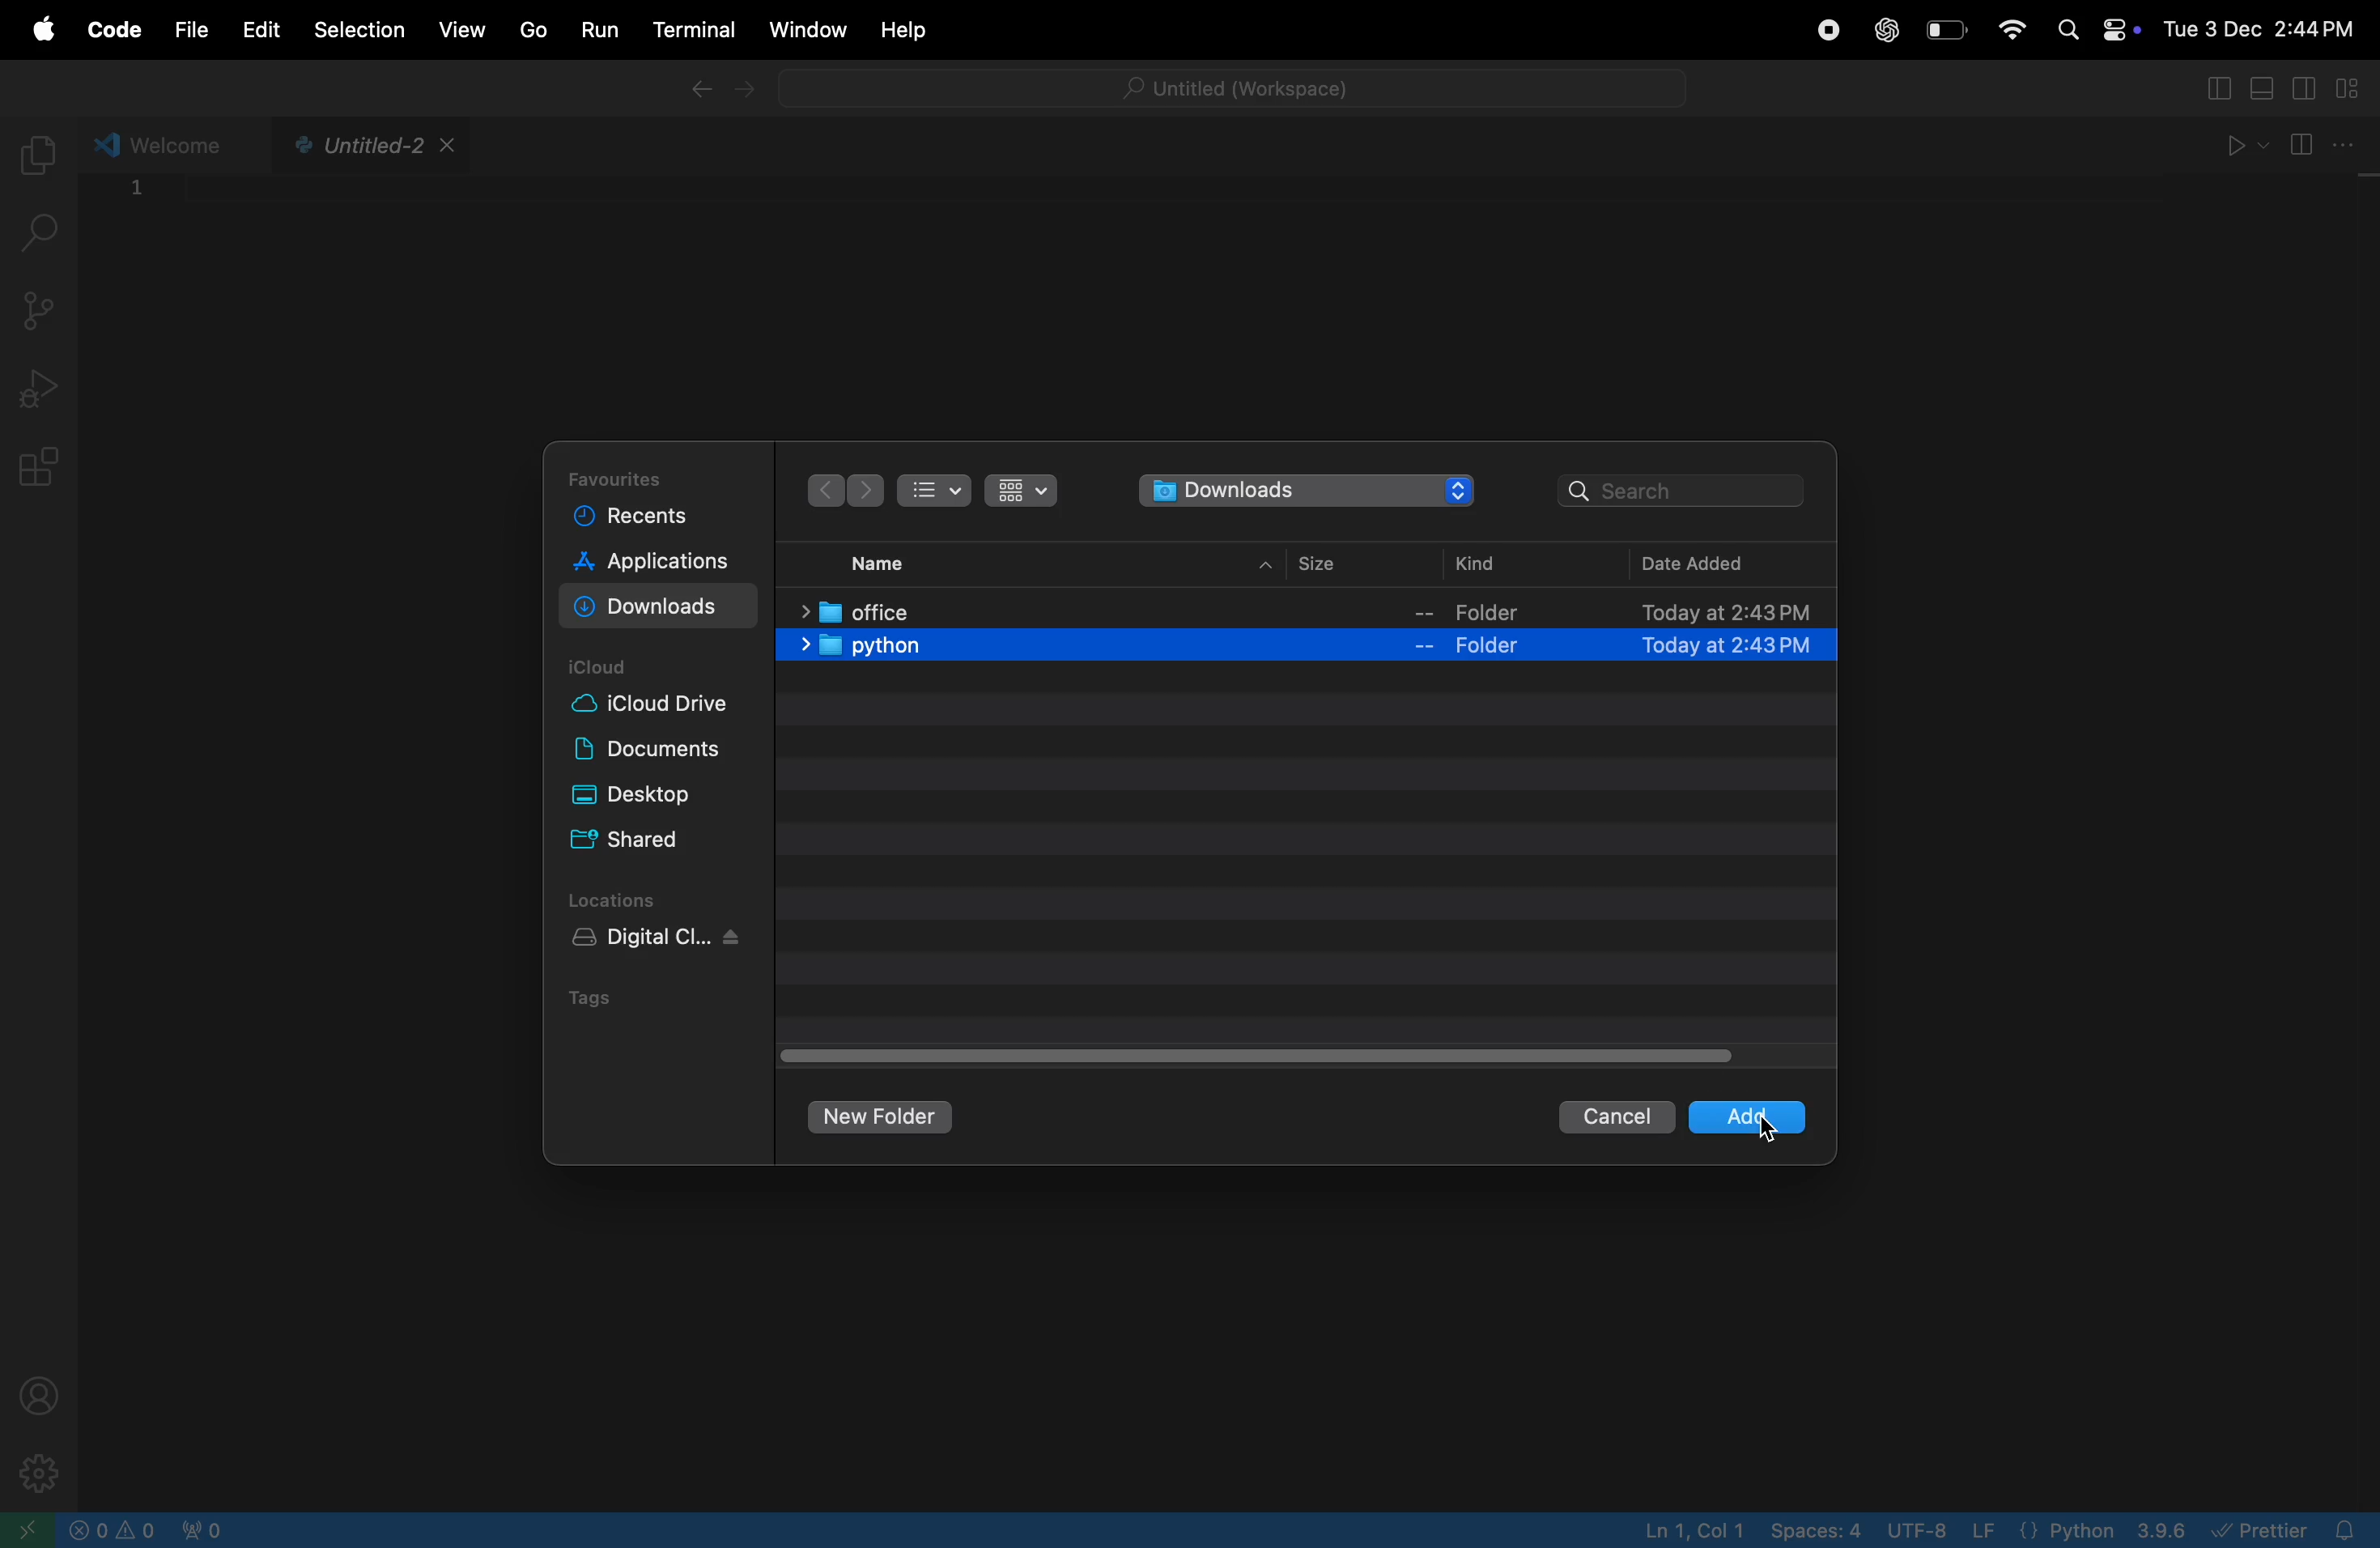 The height and width of the screenshot is (1548, 2380). I want to click on wifi, so click(2010, 31).